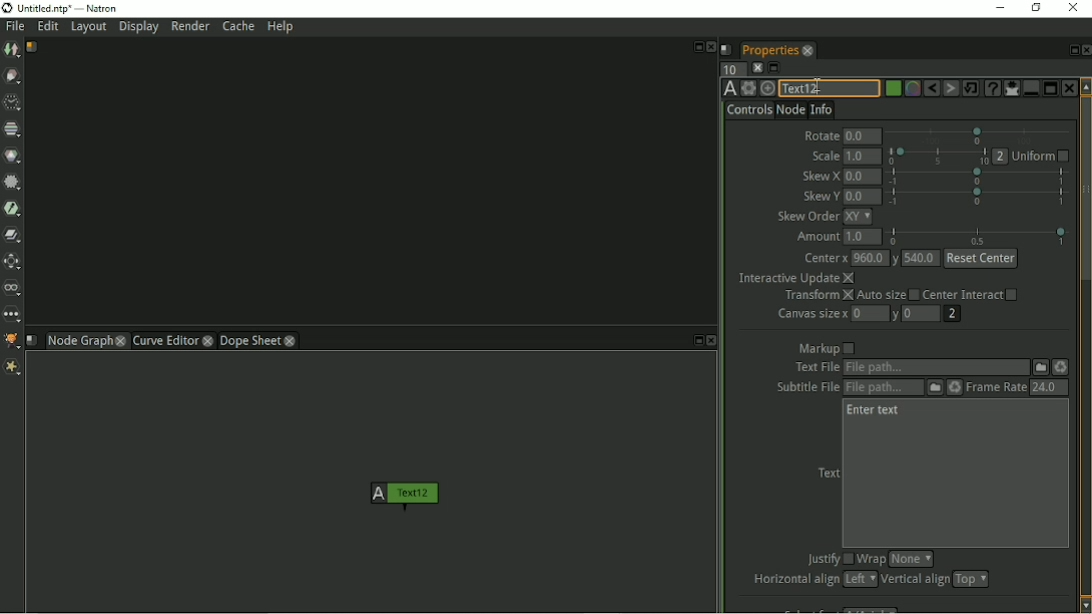  I want to click on title, so click(79, 8).